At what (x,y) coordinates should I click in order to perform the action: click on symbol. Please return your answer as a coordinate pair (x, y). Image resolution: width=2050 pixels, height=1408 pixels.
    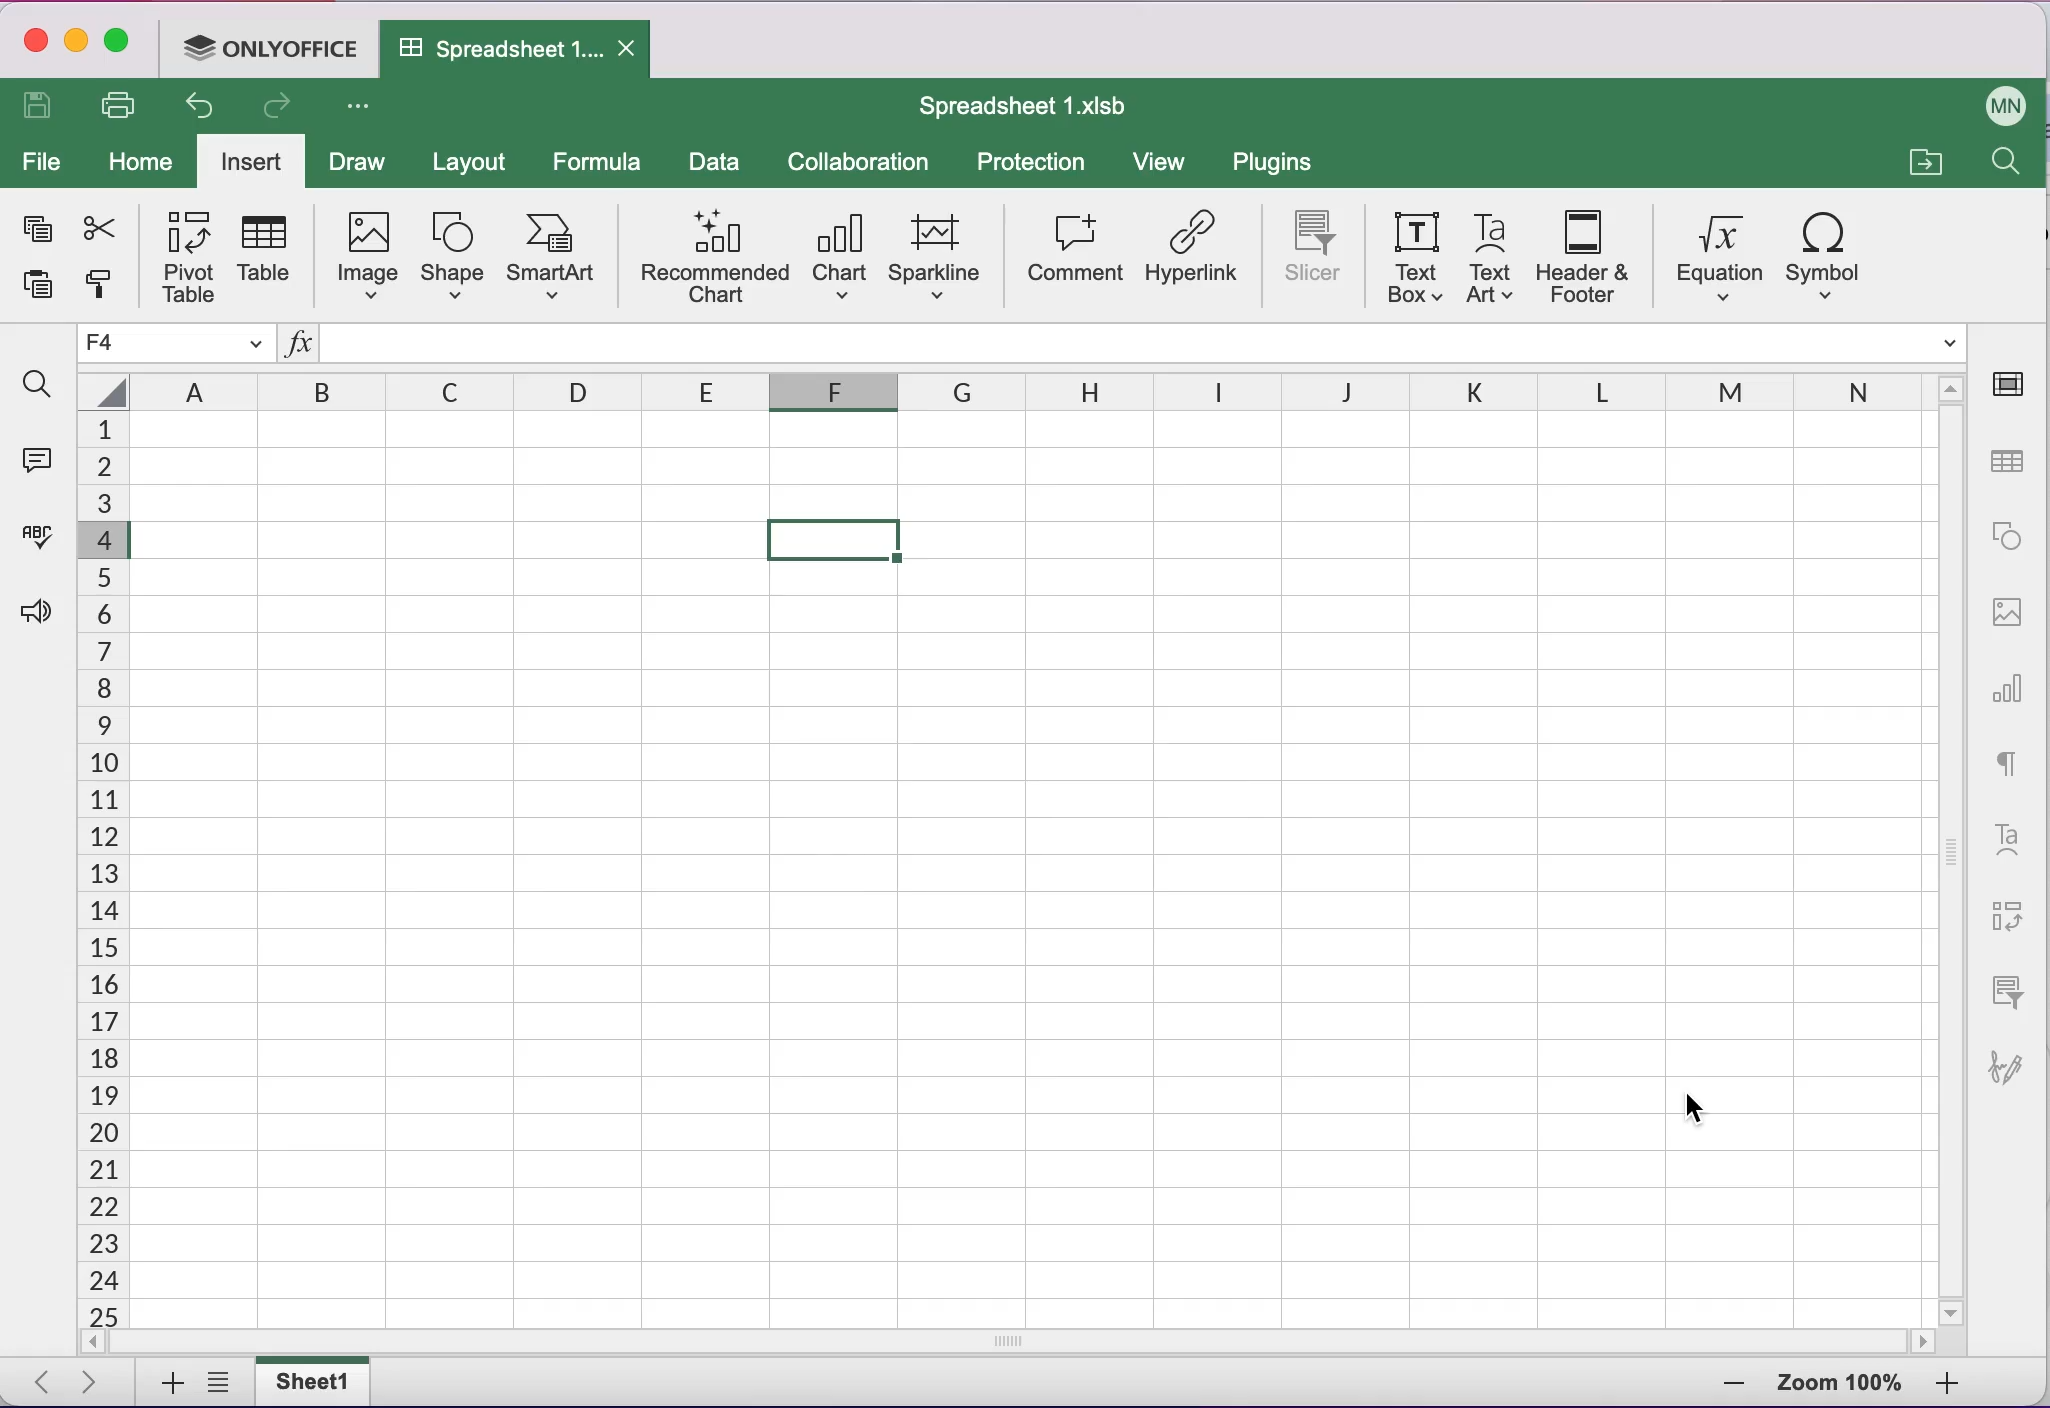
    Looking at the image, I should click on (1828, 251).